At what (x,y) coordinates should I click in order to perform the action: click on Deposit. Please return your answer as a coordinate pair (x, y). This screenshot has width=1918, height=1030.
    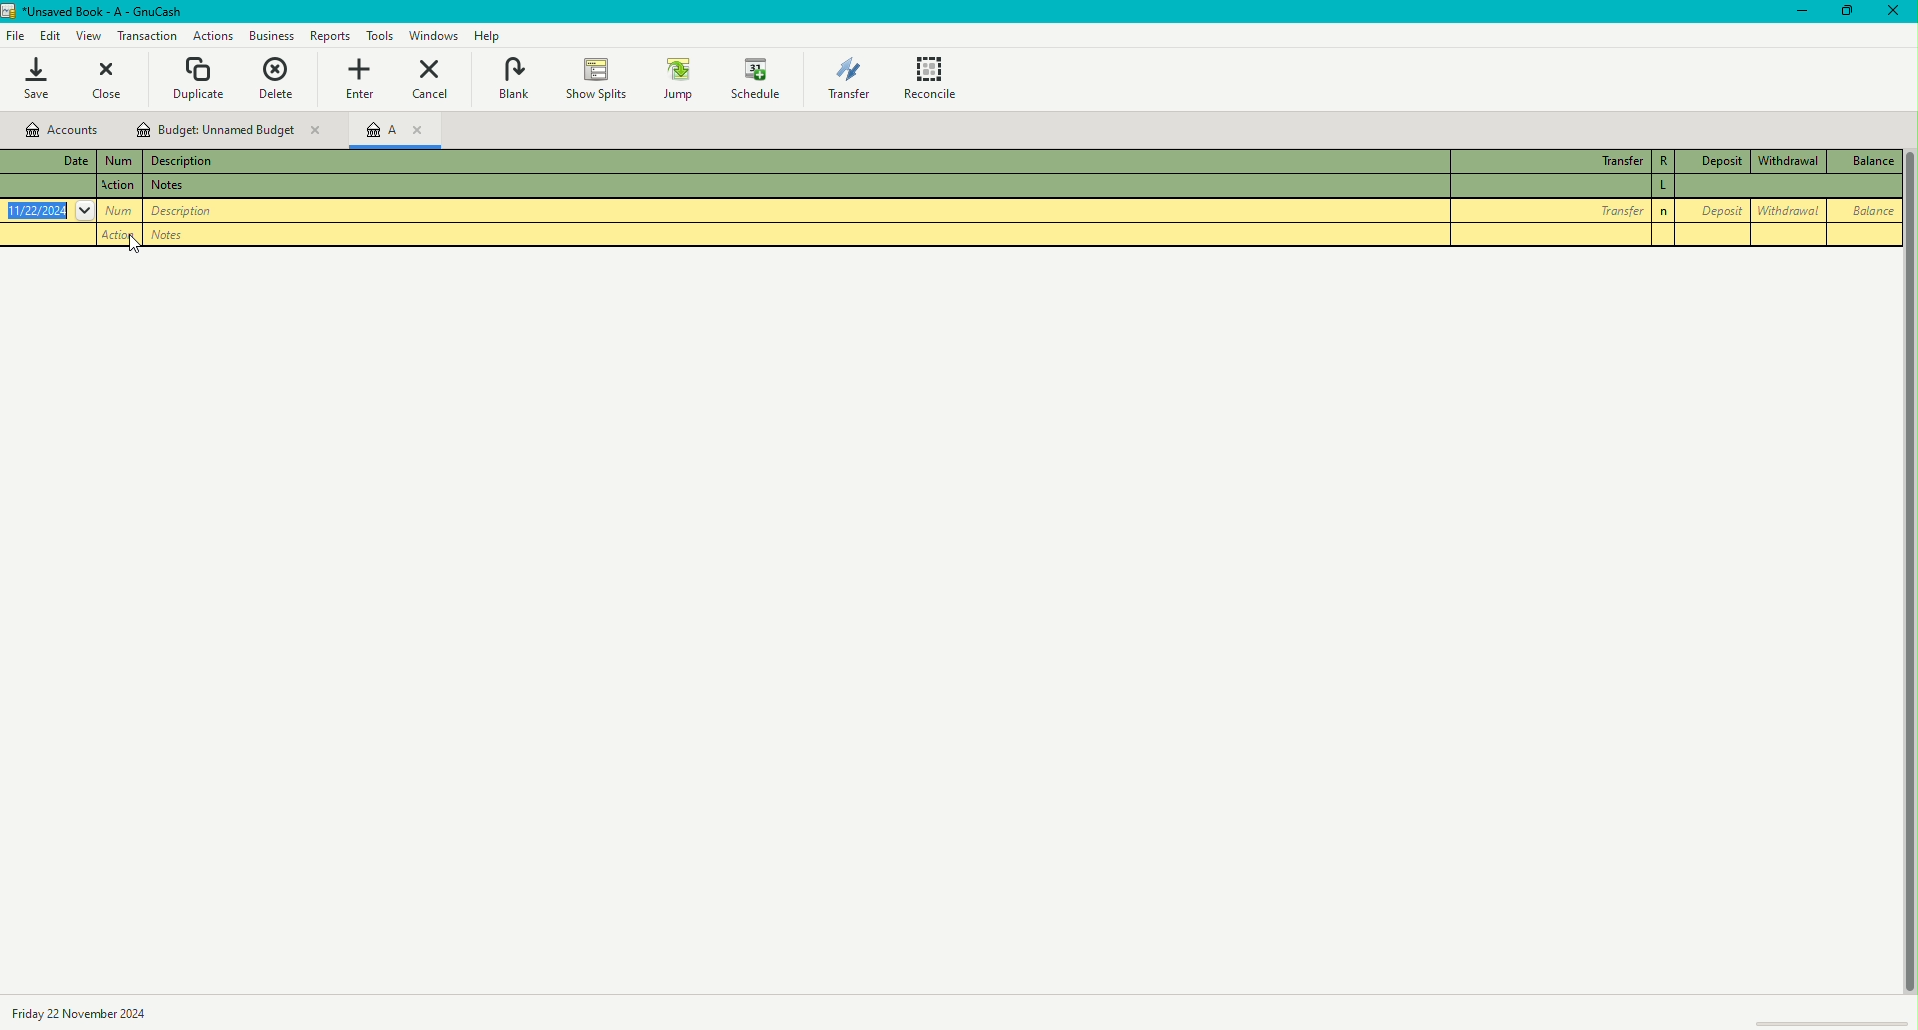
    Looking at the image, I should click on (1716, 210).